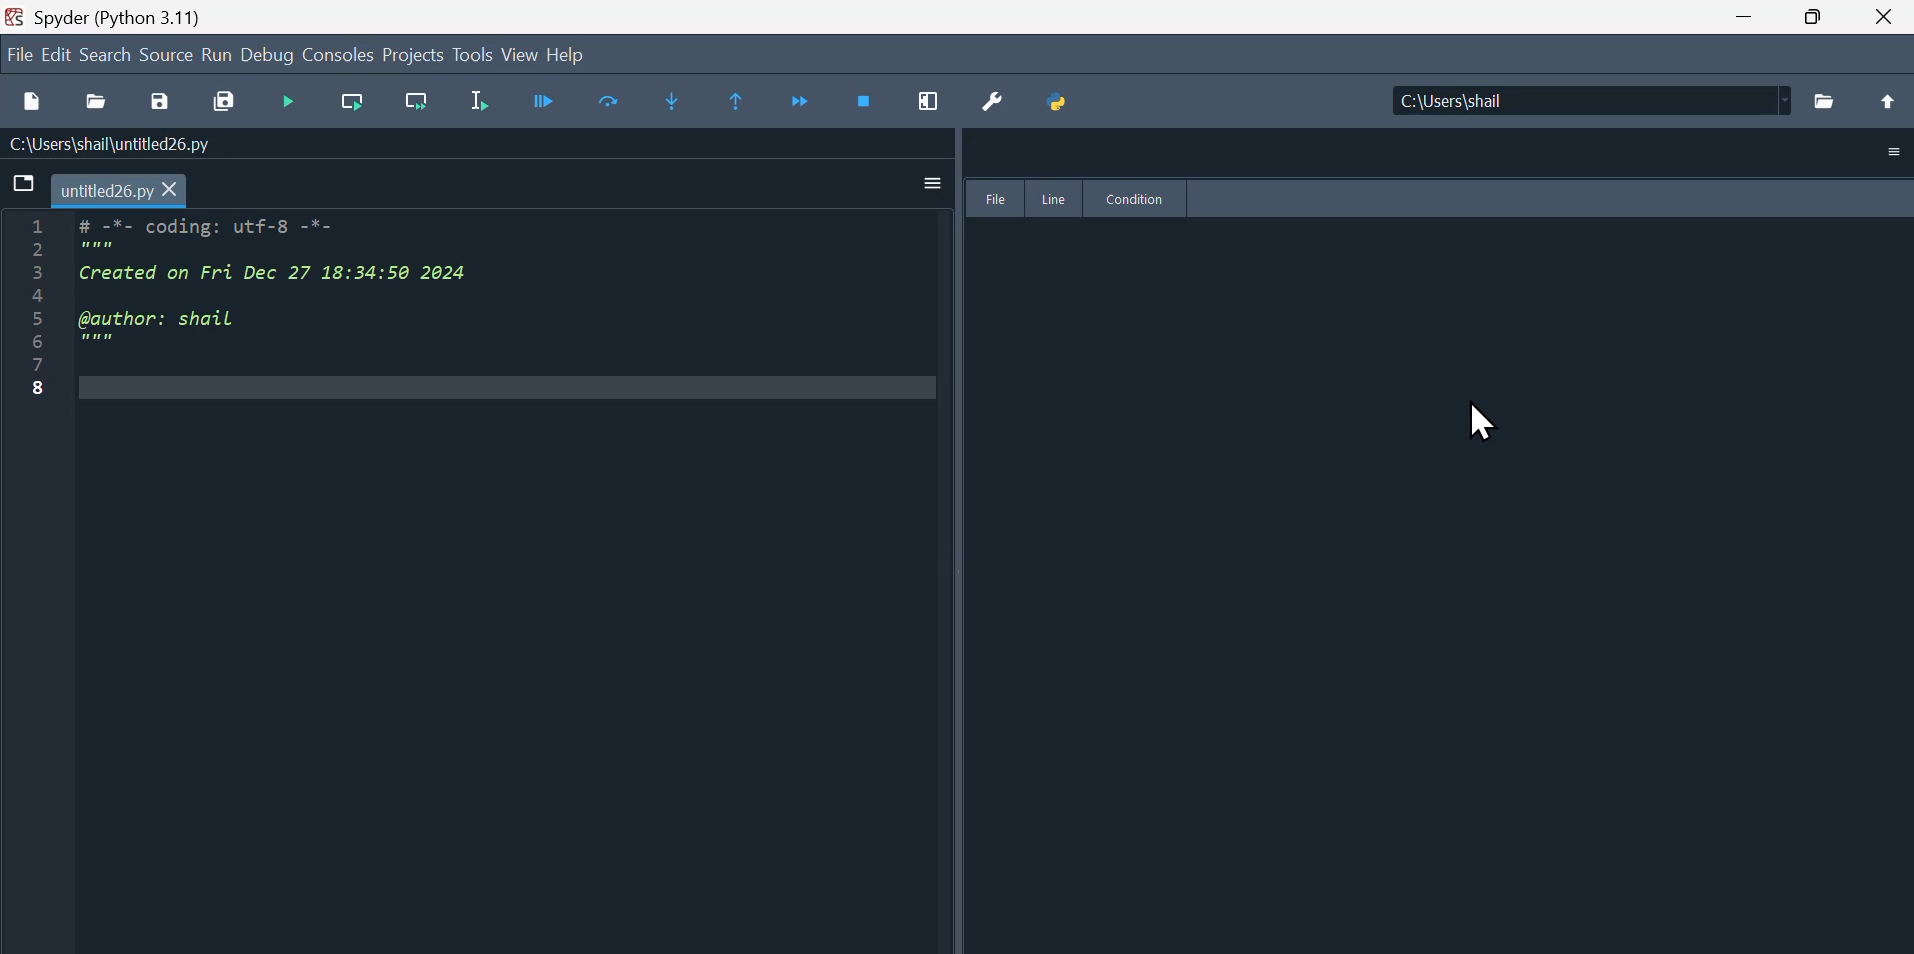 This screenshot has width=1914, height=954. I want to click on help , so click(578, 57).